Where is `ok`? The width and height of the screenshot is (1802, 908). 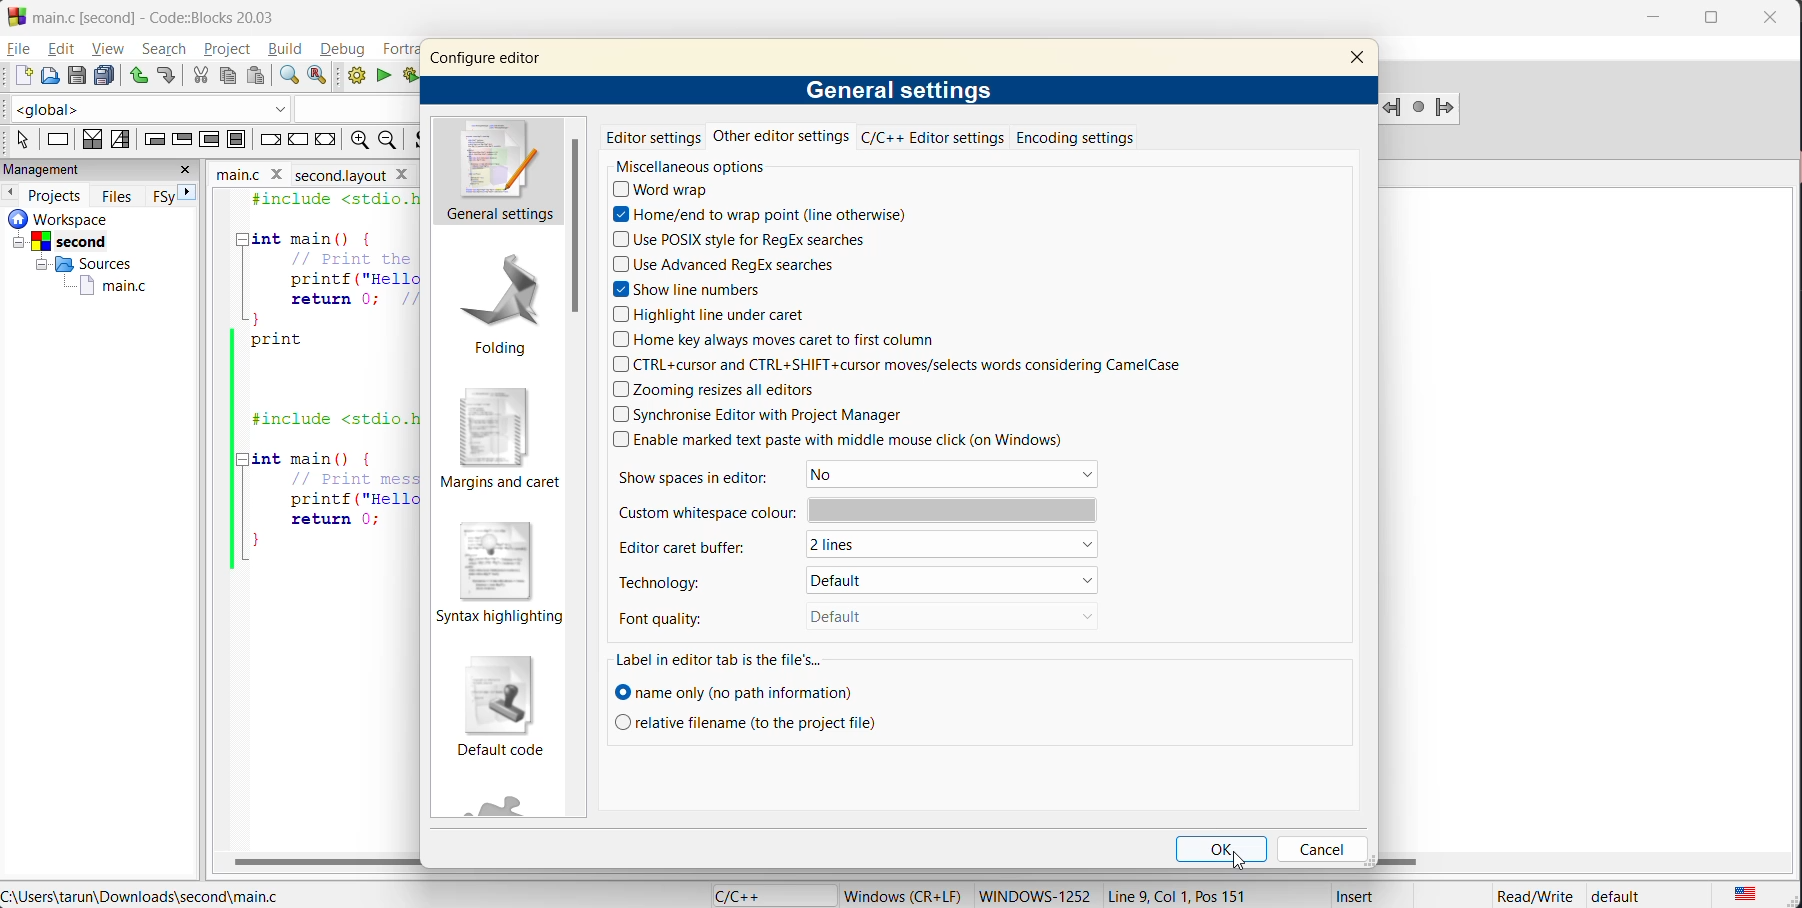
ok is located at coordinates (1224, 847).